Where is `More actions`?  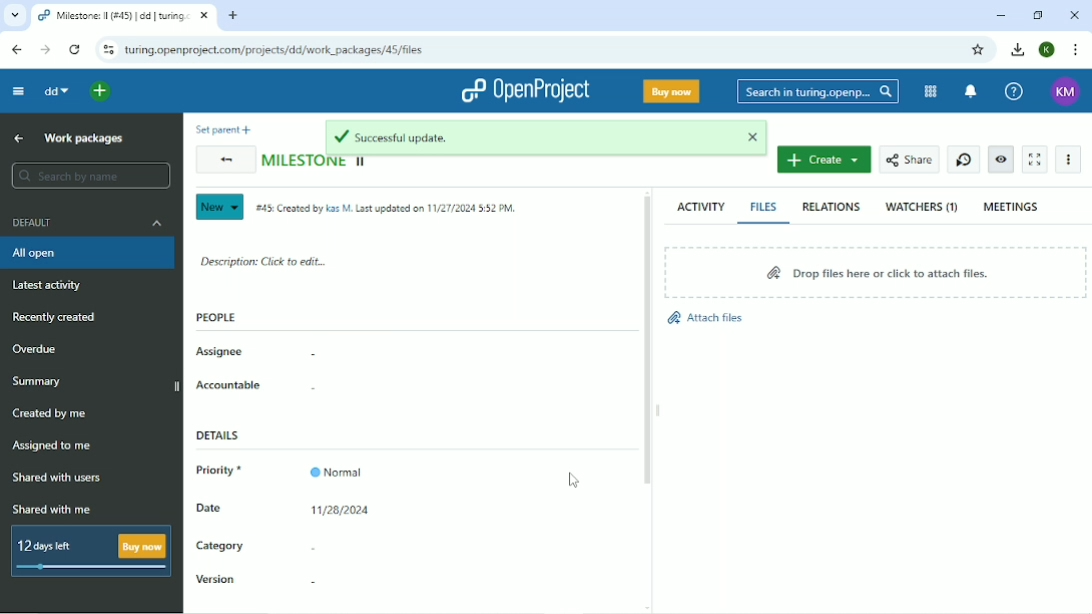
More actions is located at coordinates (1069, 159).